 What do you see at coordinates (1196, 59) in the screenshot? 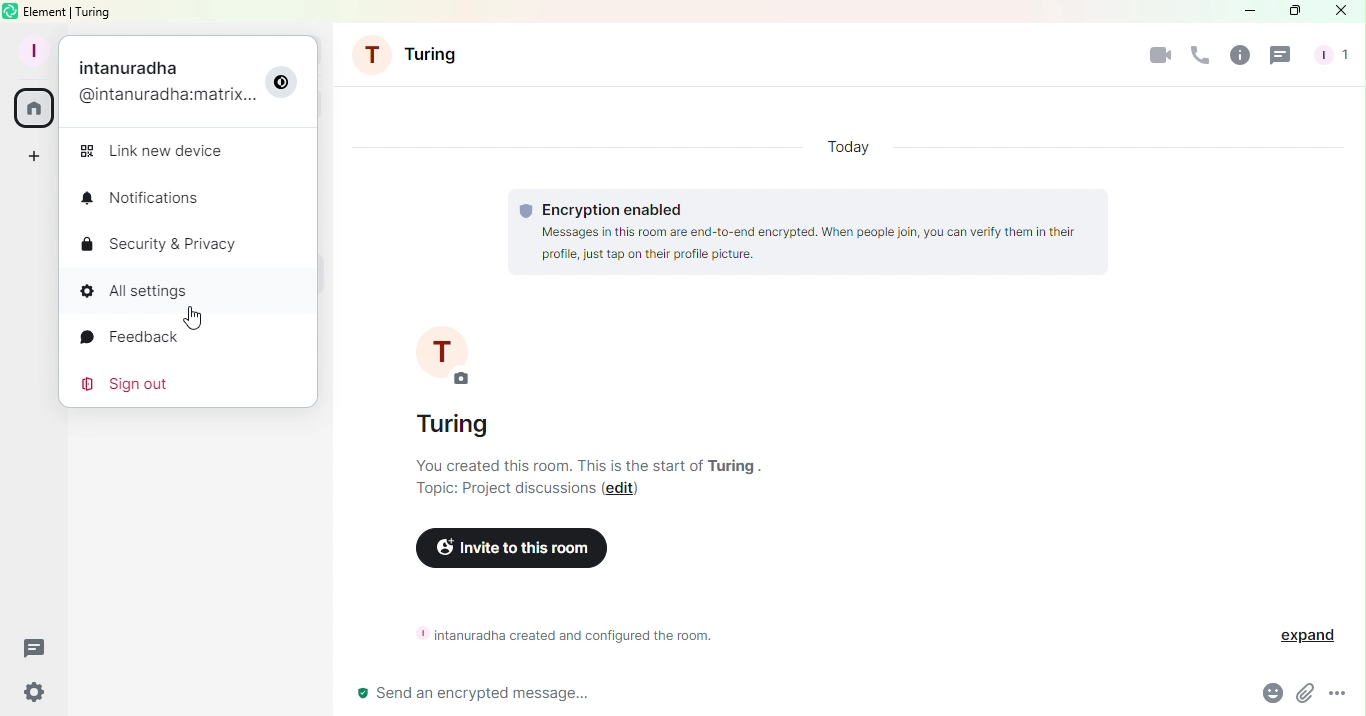
I see `Call` at bounding box center [1196, 59].